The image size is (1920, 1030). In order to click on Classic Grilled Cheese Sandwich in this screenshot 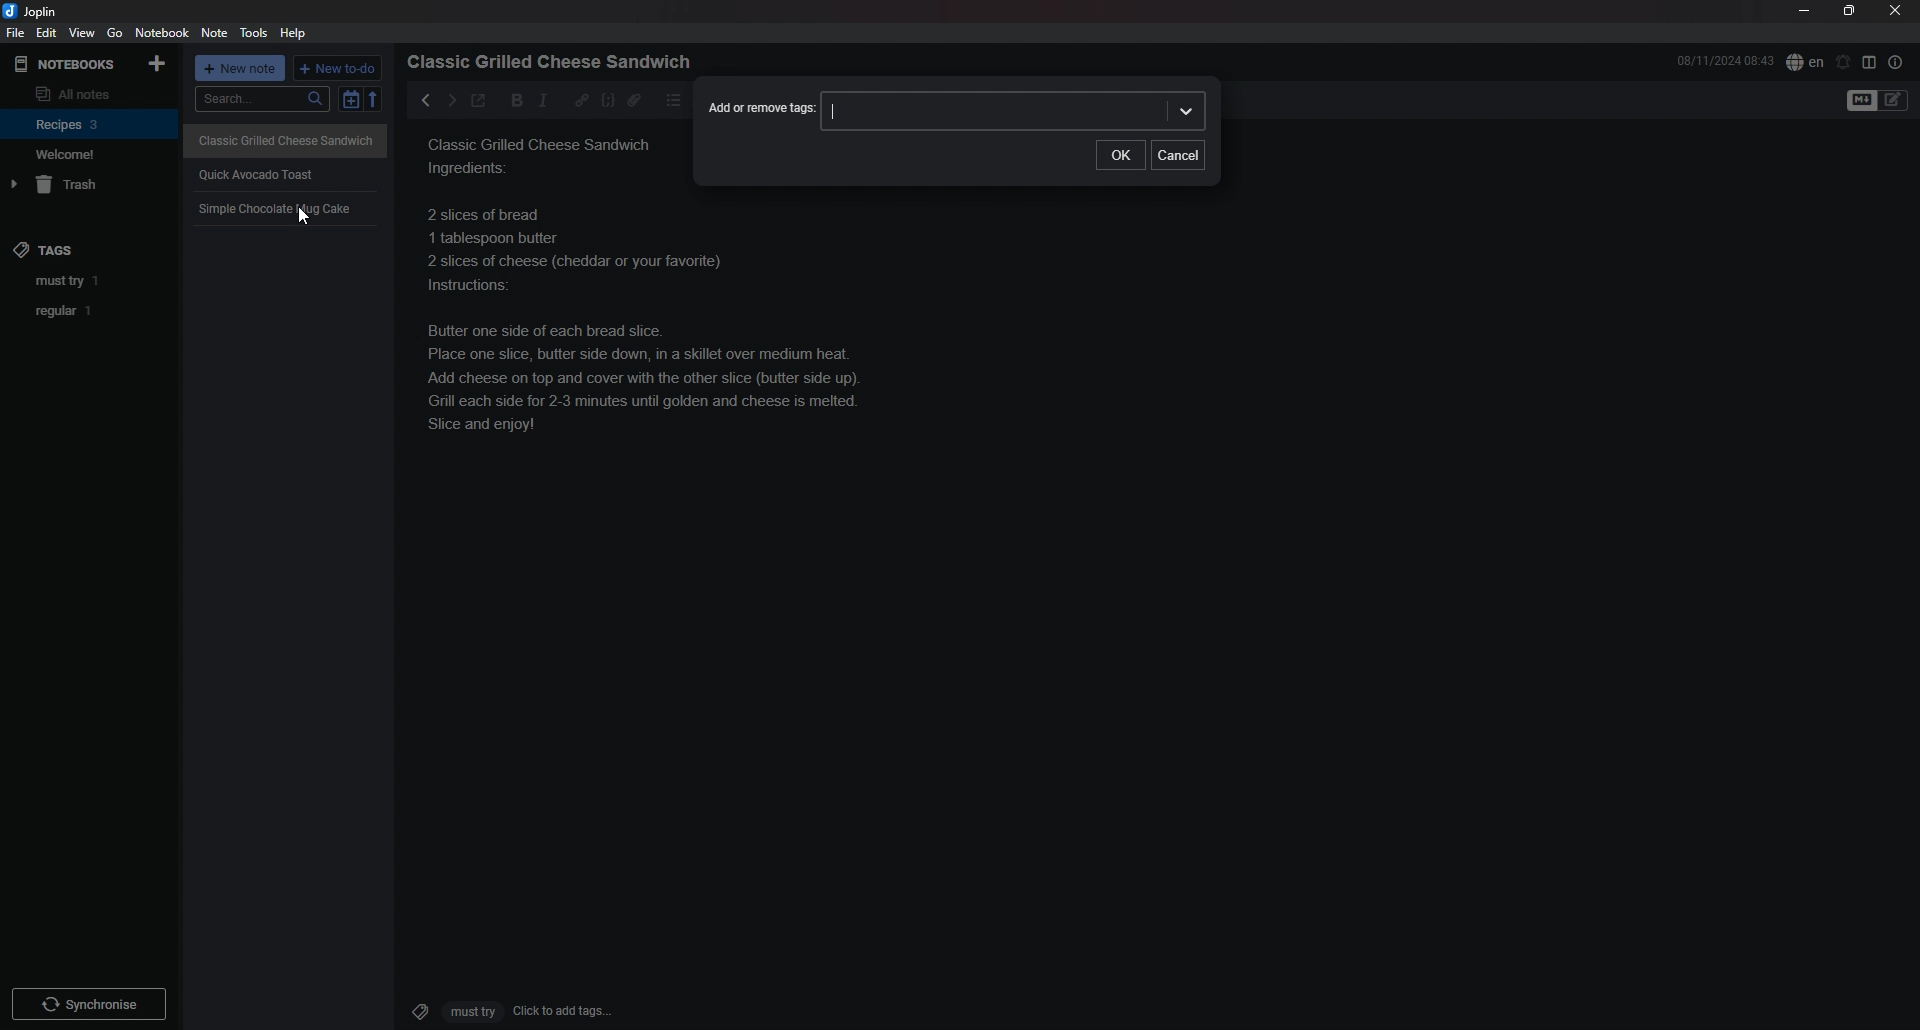, I will do `click(287, 139)`.